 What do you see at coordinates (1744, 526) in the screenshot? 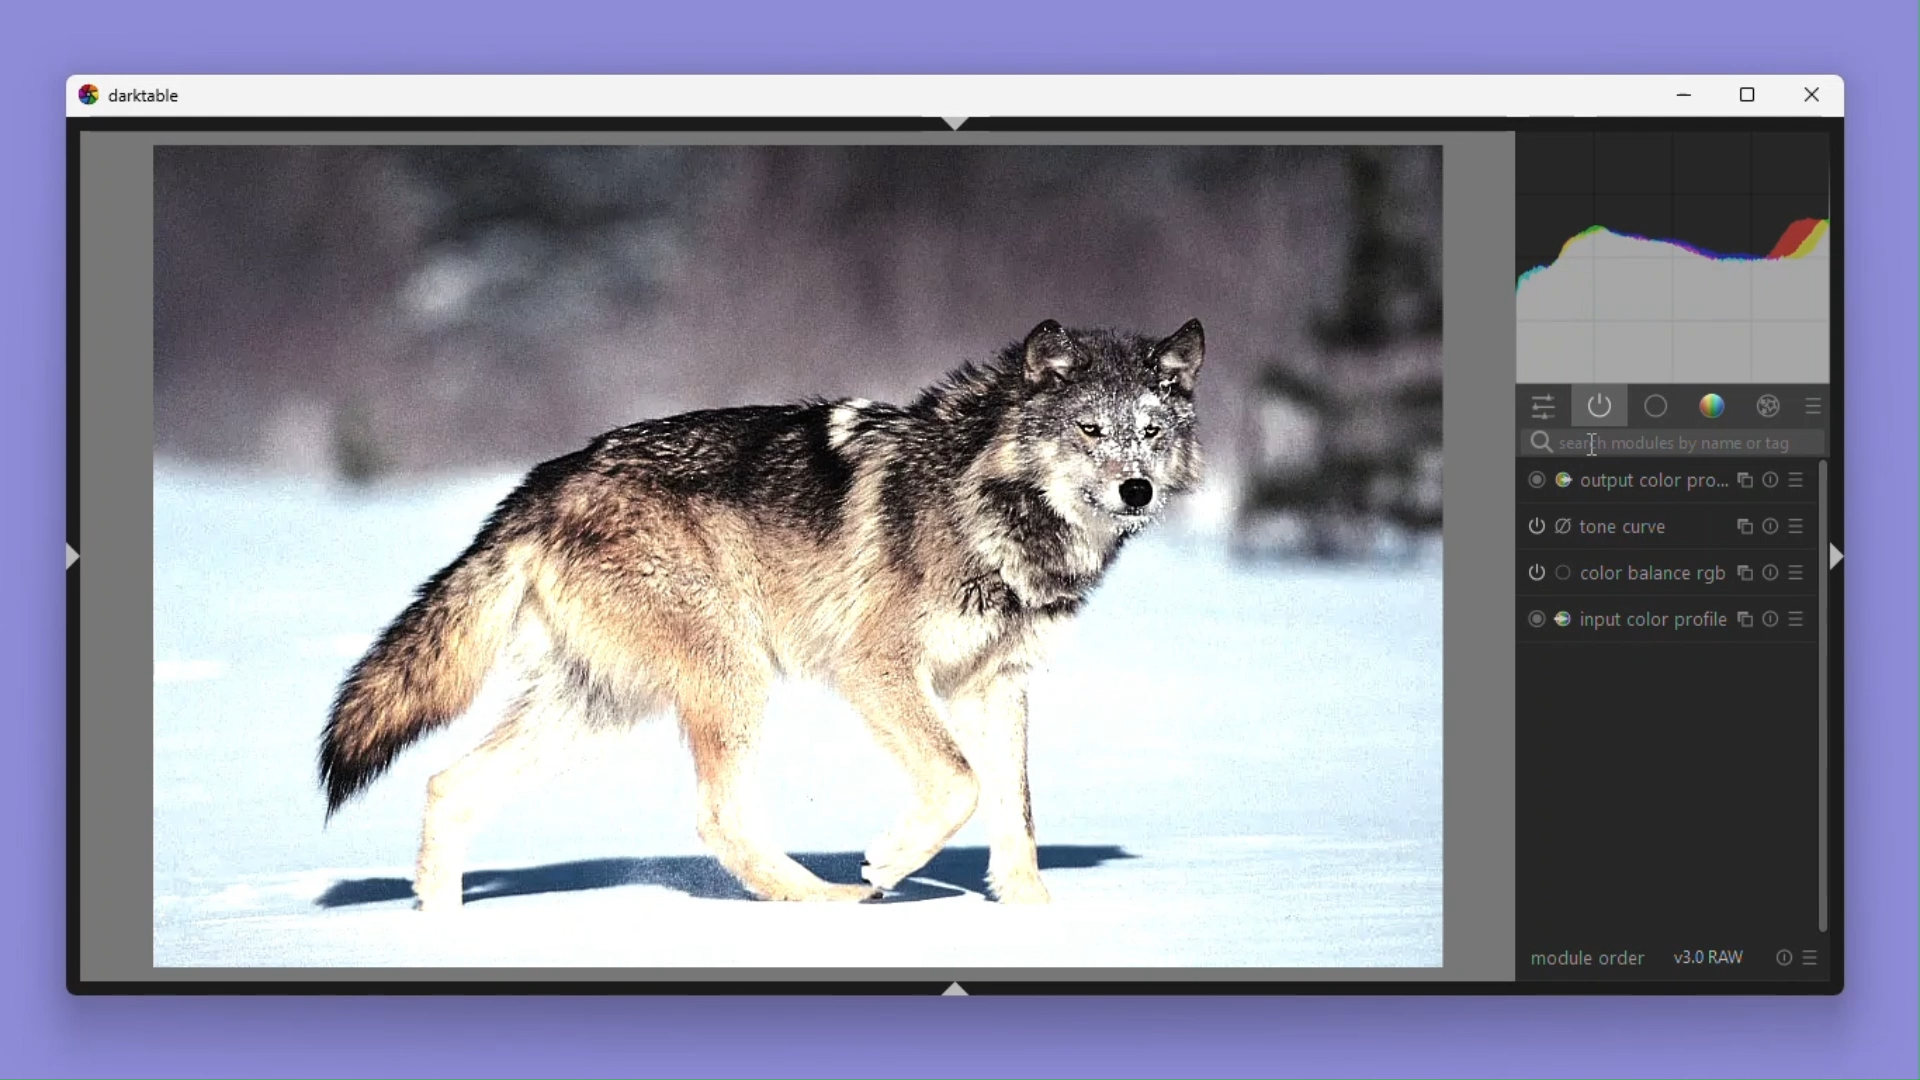
I see `copy` at bounding box center [1744, 526].